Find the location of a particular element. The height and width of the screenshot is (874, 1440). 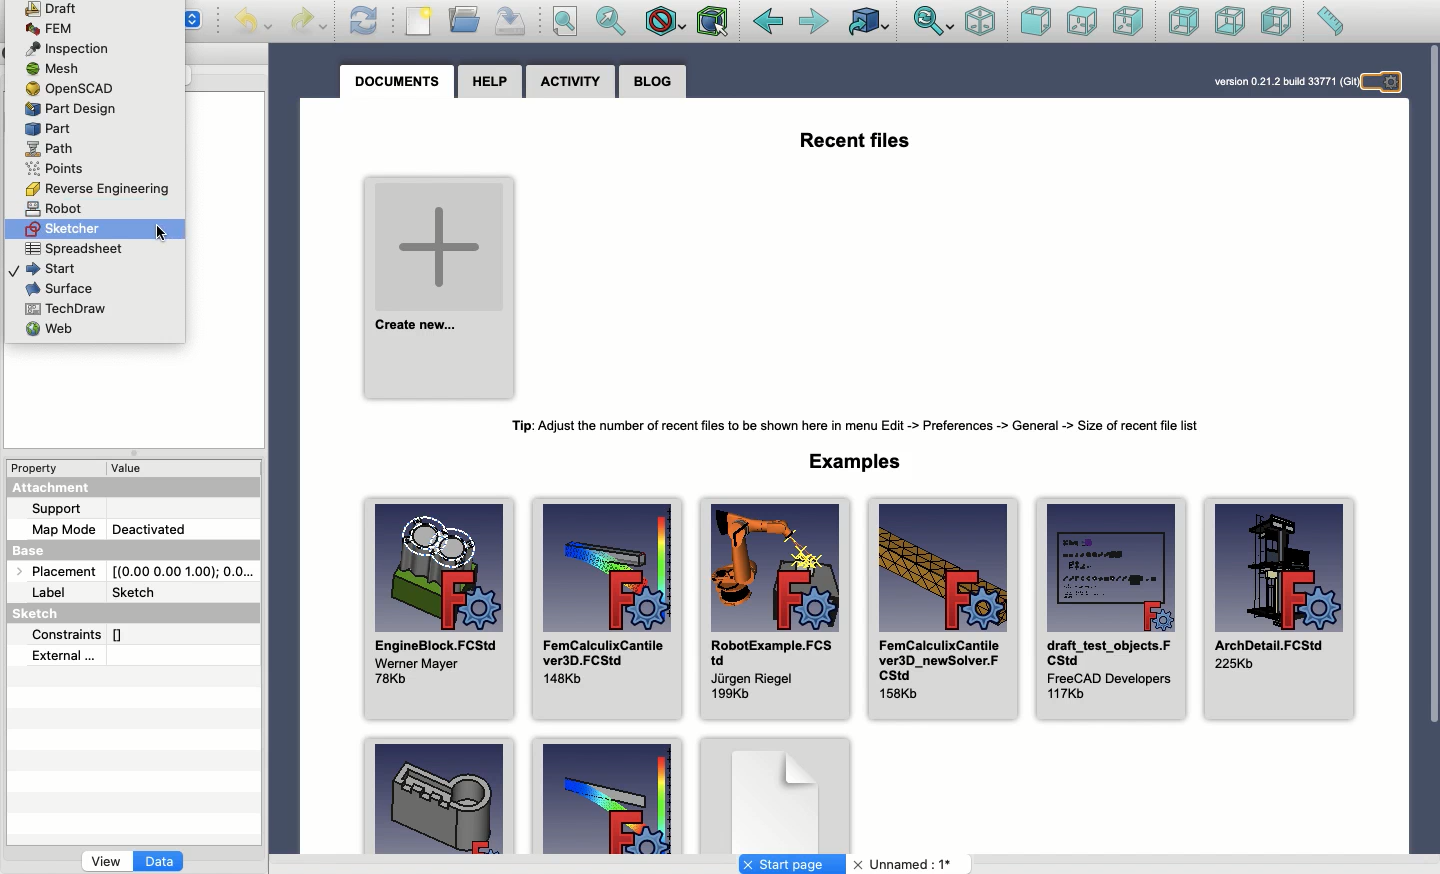

RobotExample is located at coordinates (776, 610).